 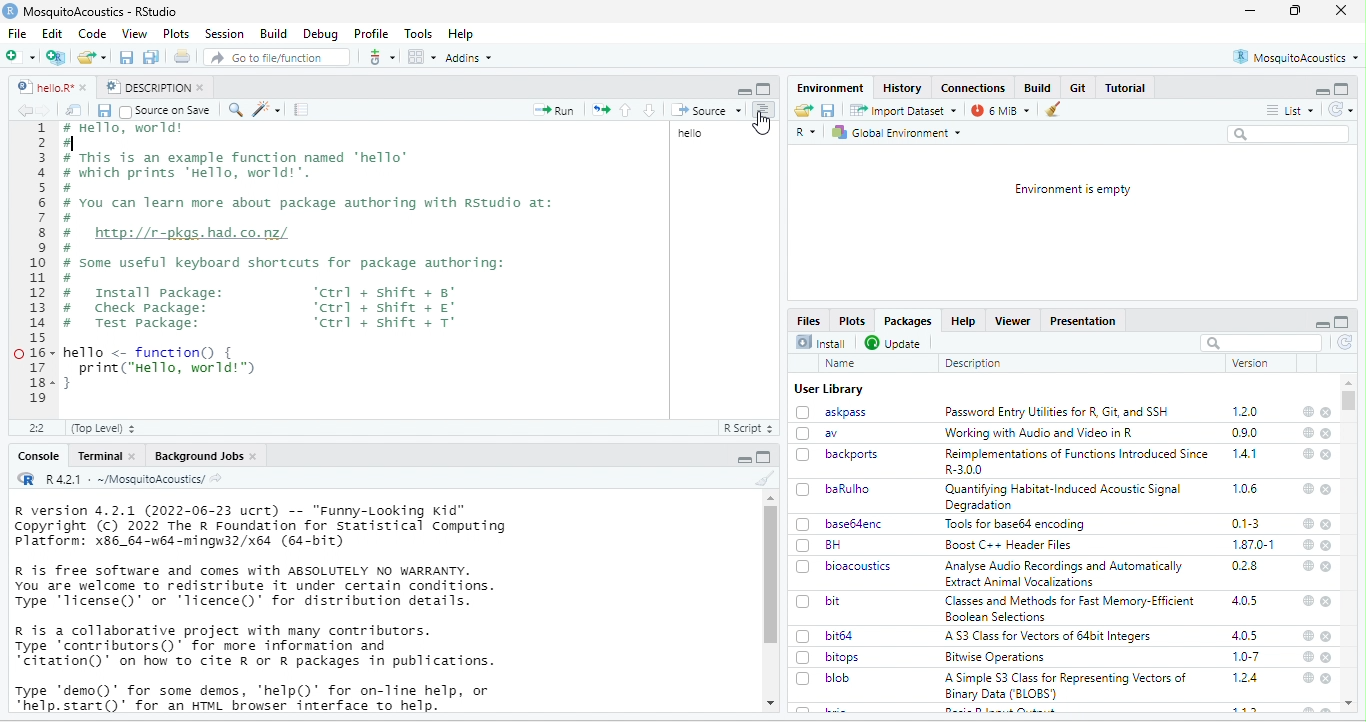 I want to click on R version 4.2.1 (2022-06-23 ucrt) -- "Funny-Looking Kid"
Copyright (c) 2022 The R Foundation for statistical Computing
platform: x86_64-w64-mingw32/x64 (64-bit), so click(x=261, y=527).